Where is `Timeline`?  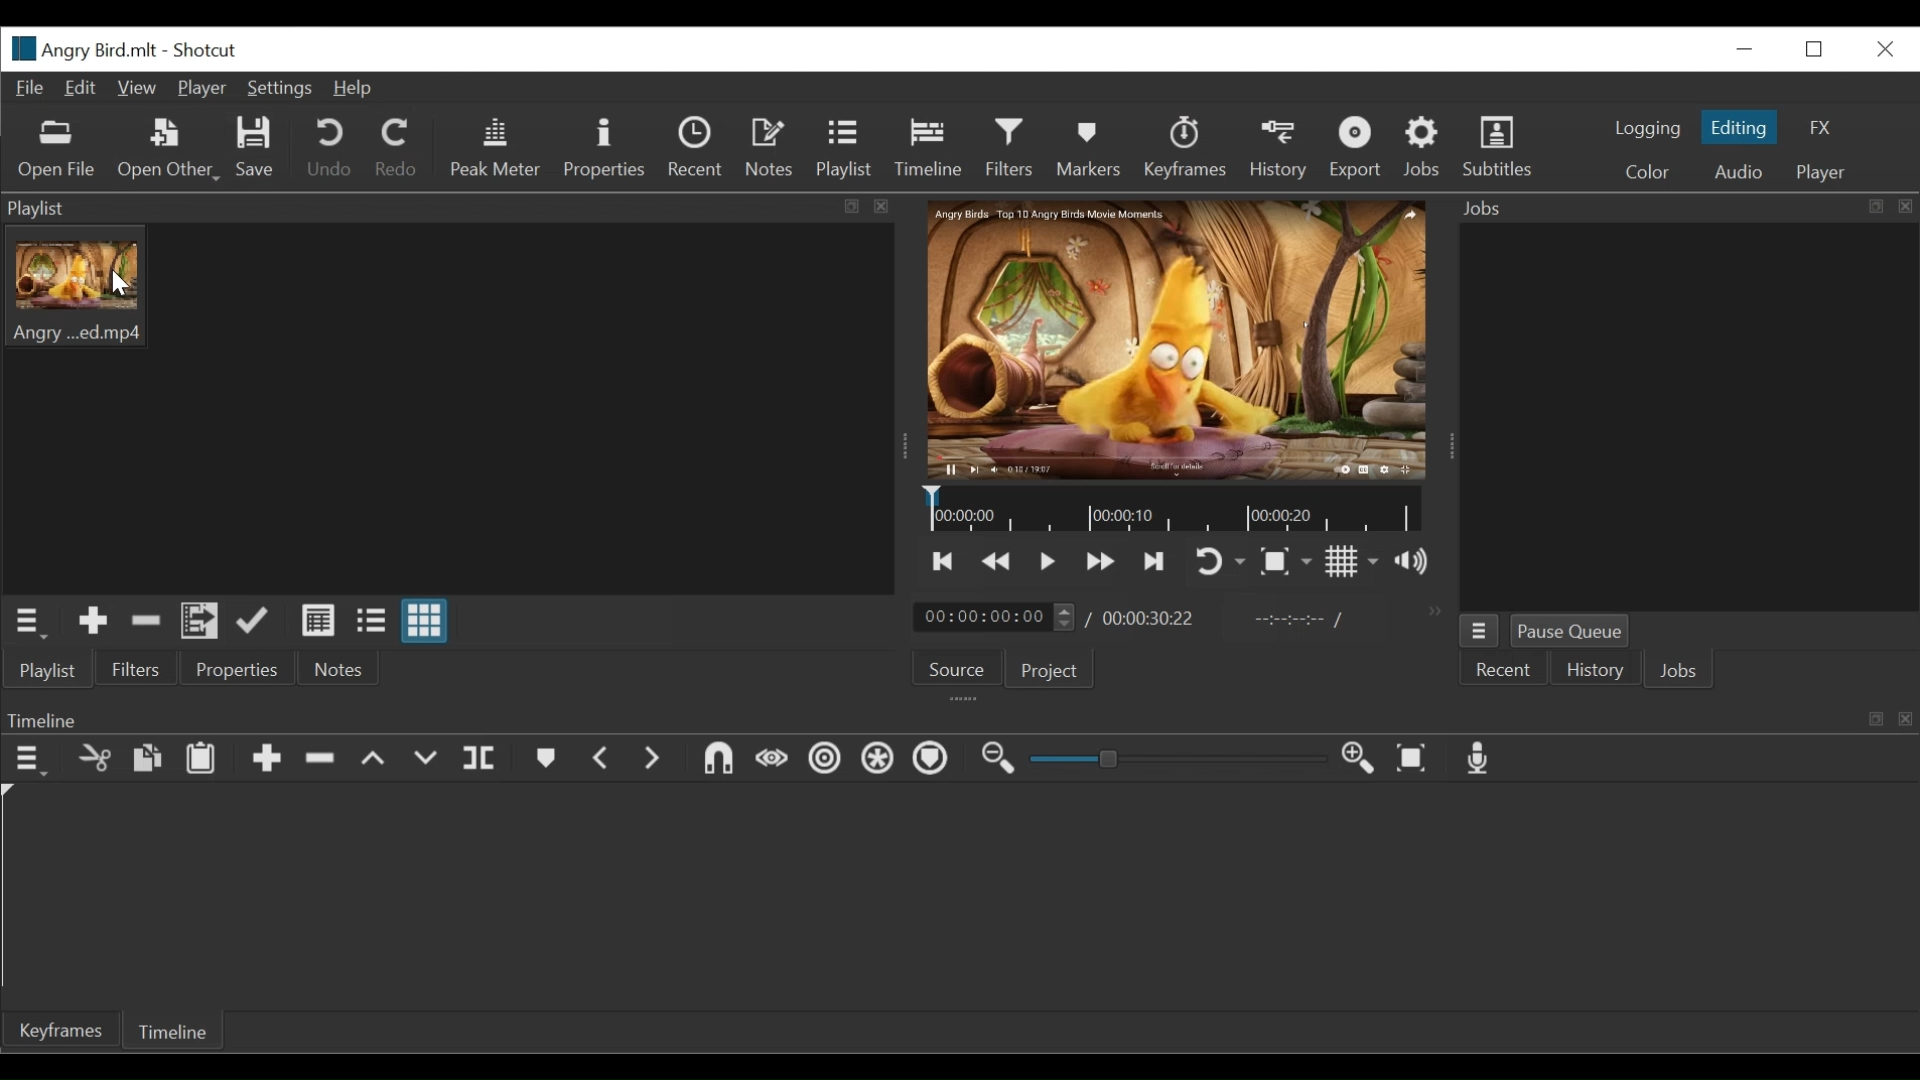
Timeline is located at coordinates (177, 1029).